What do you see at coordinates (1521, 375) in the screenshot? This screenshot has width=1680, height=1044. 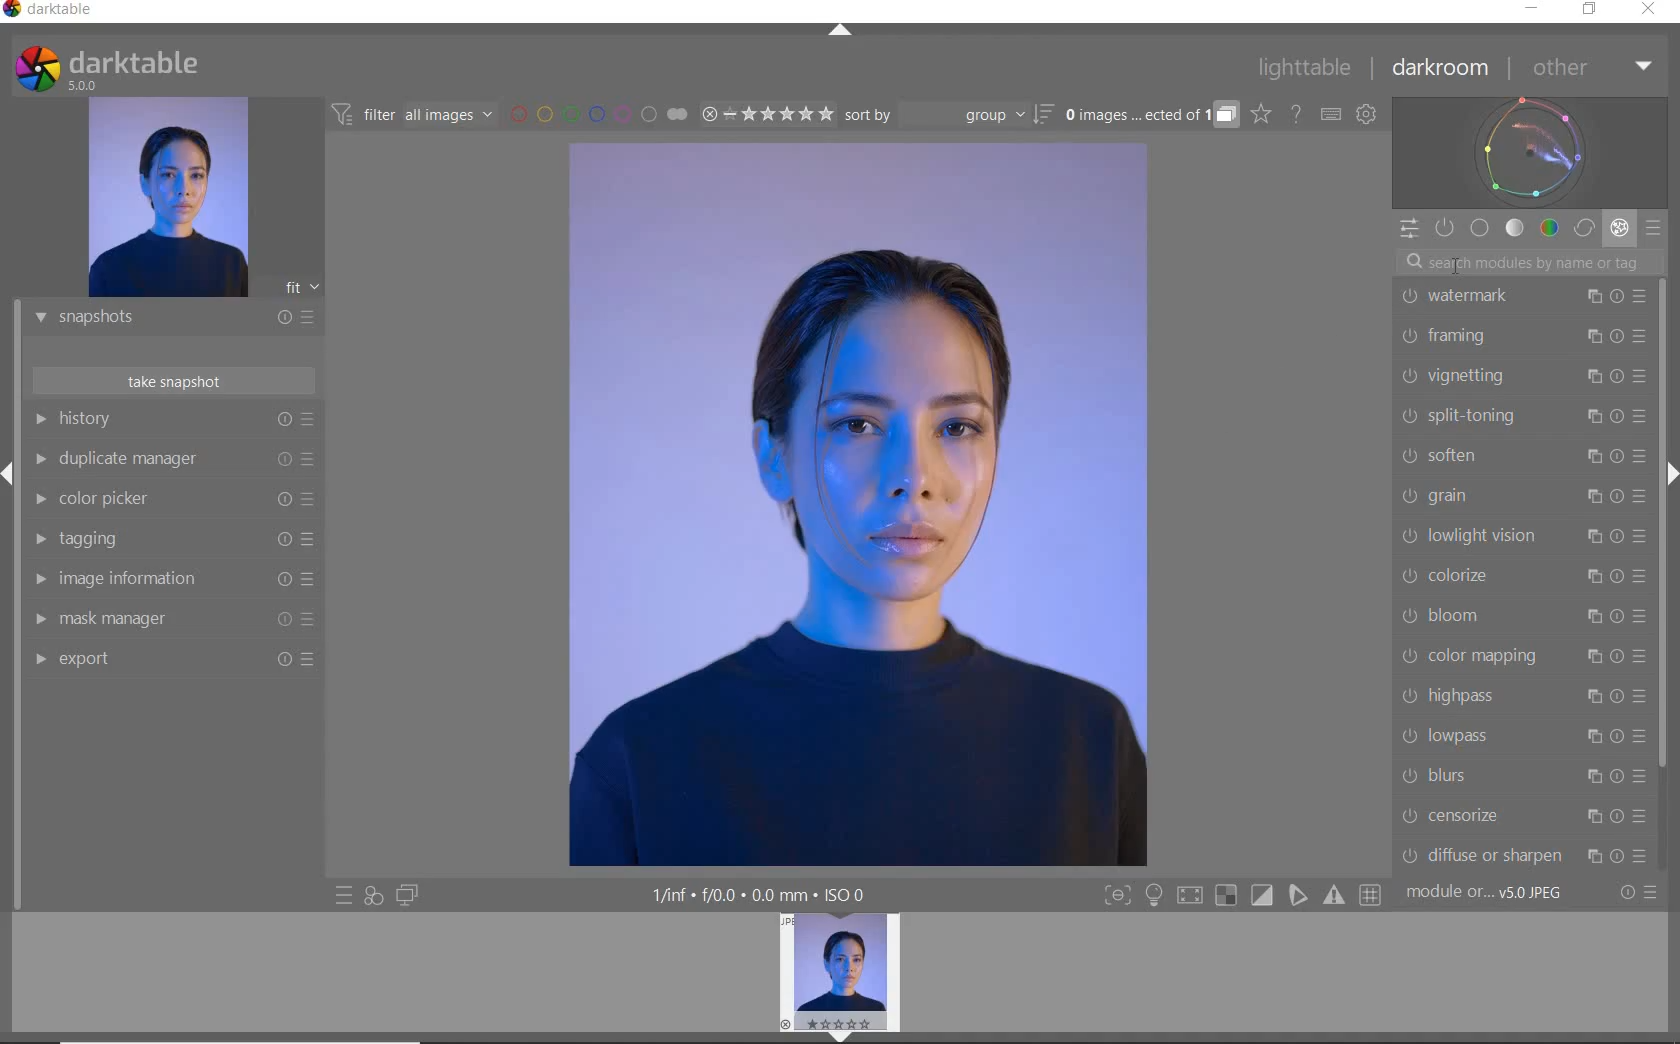 I see `VIGNETTING` at bounding box center [1521, 375].